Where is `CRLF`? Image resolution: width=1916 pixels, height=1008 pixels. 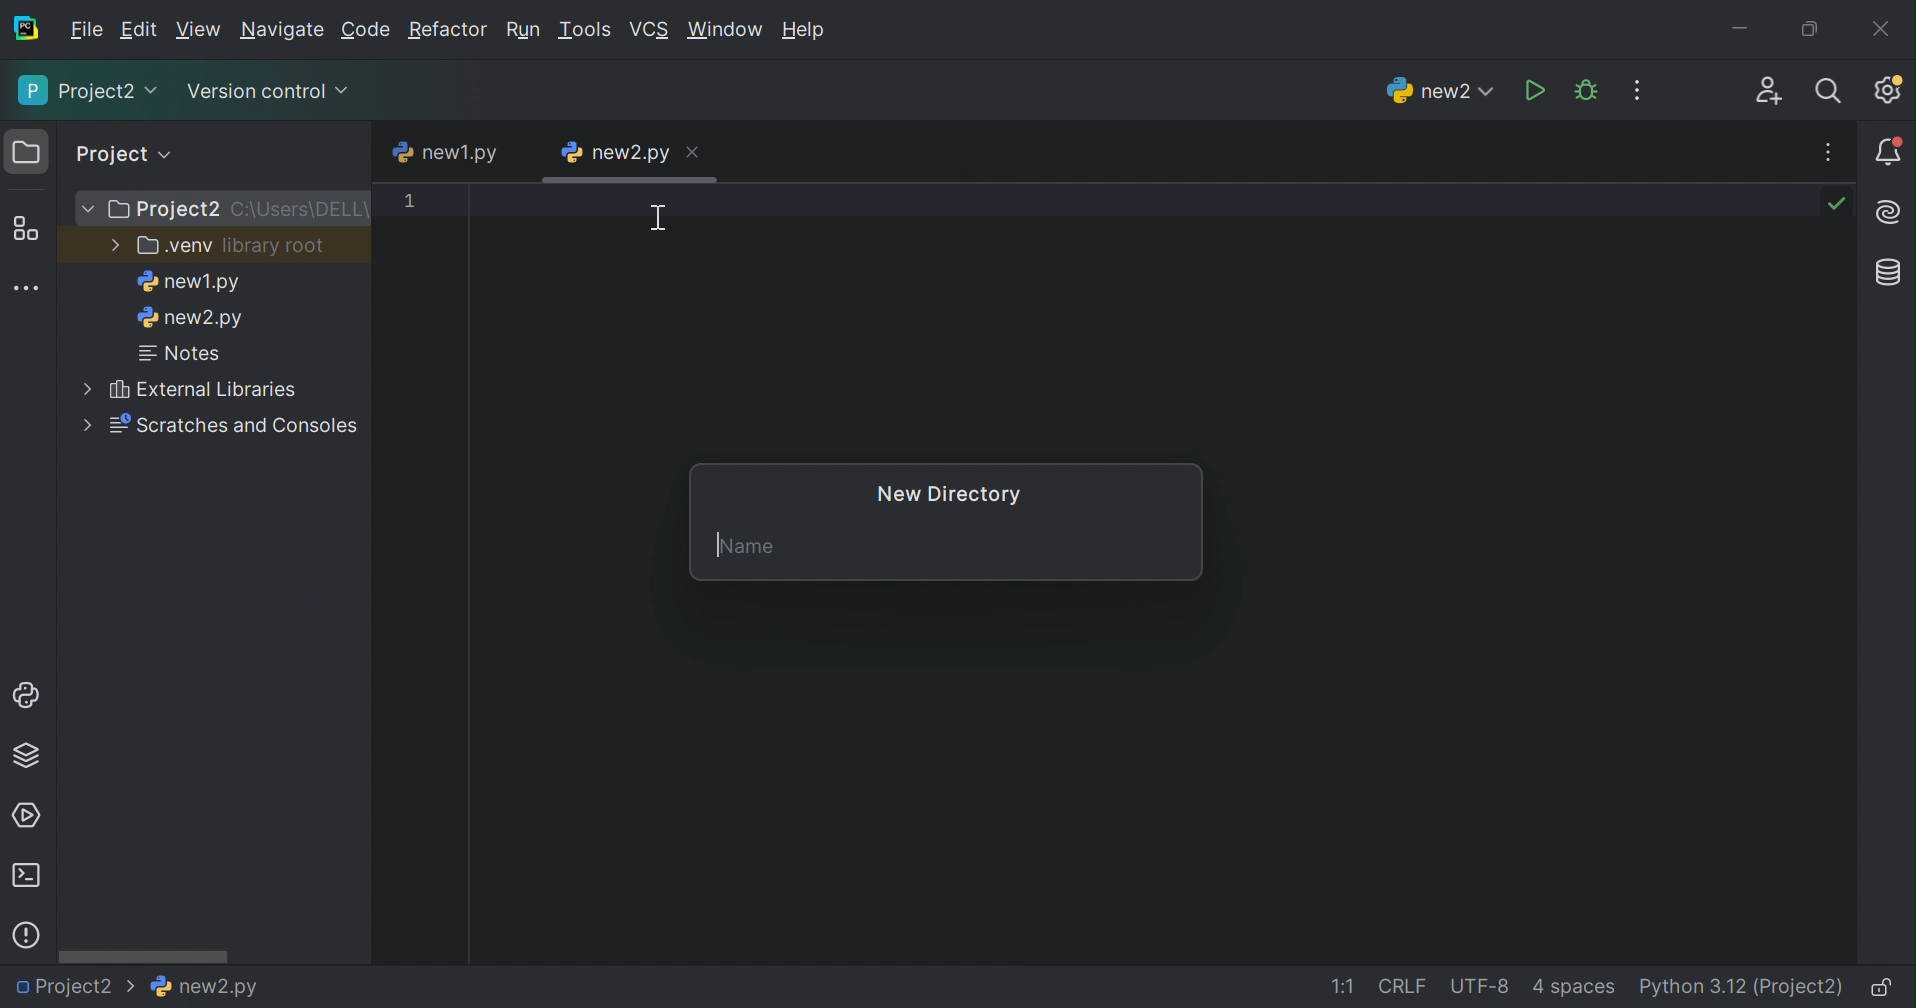 CRLF is located at coordinates (1404, 986).